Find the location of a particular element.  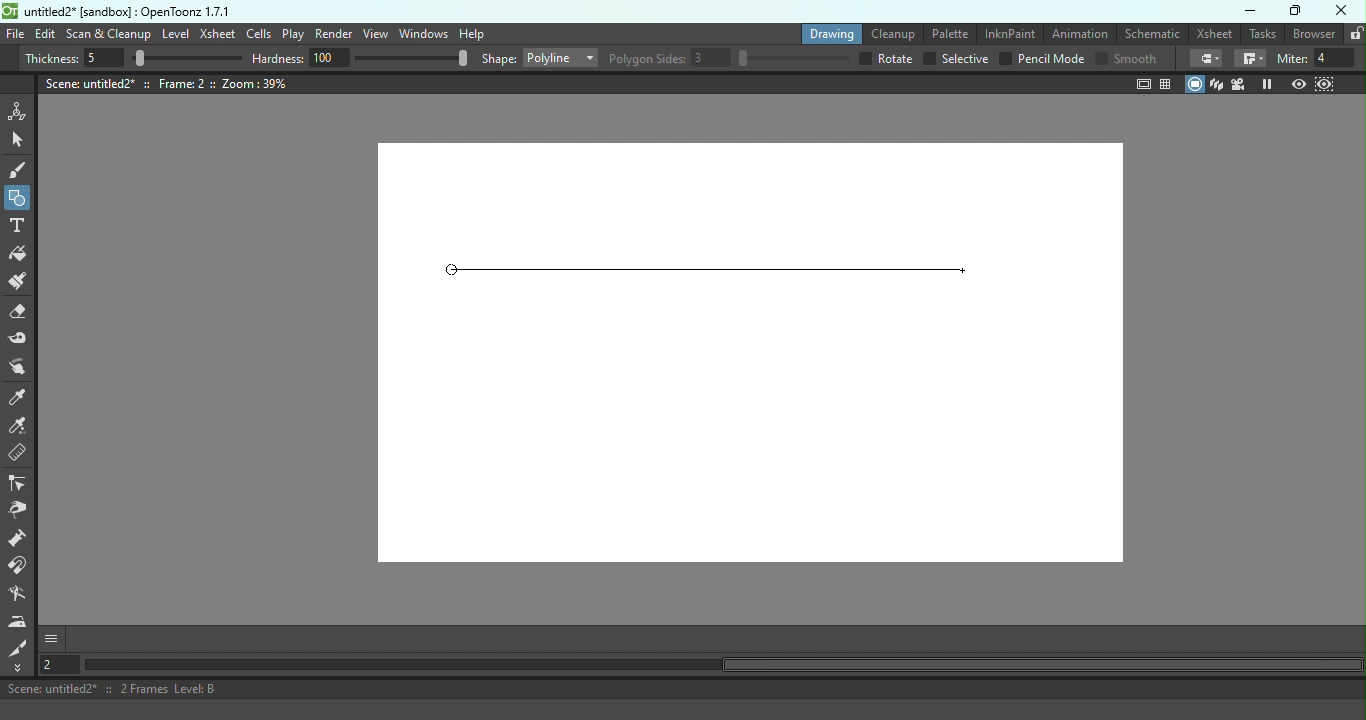

Selective is located at coordinates (956, 59).